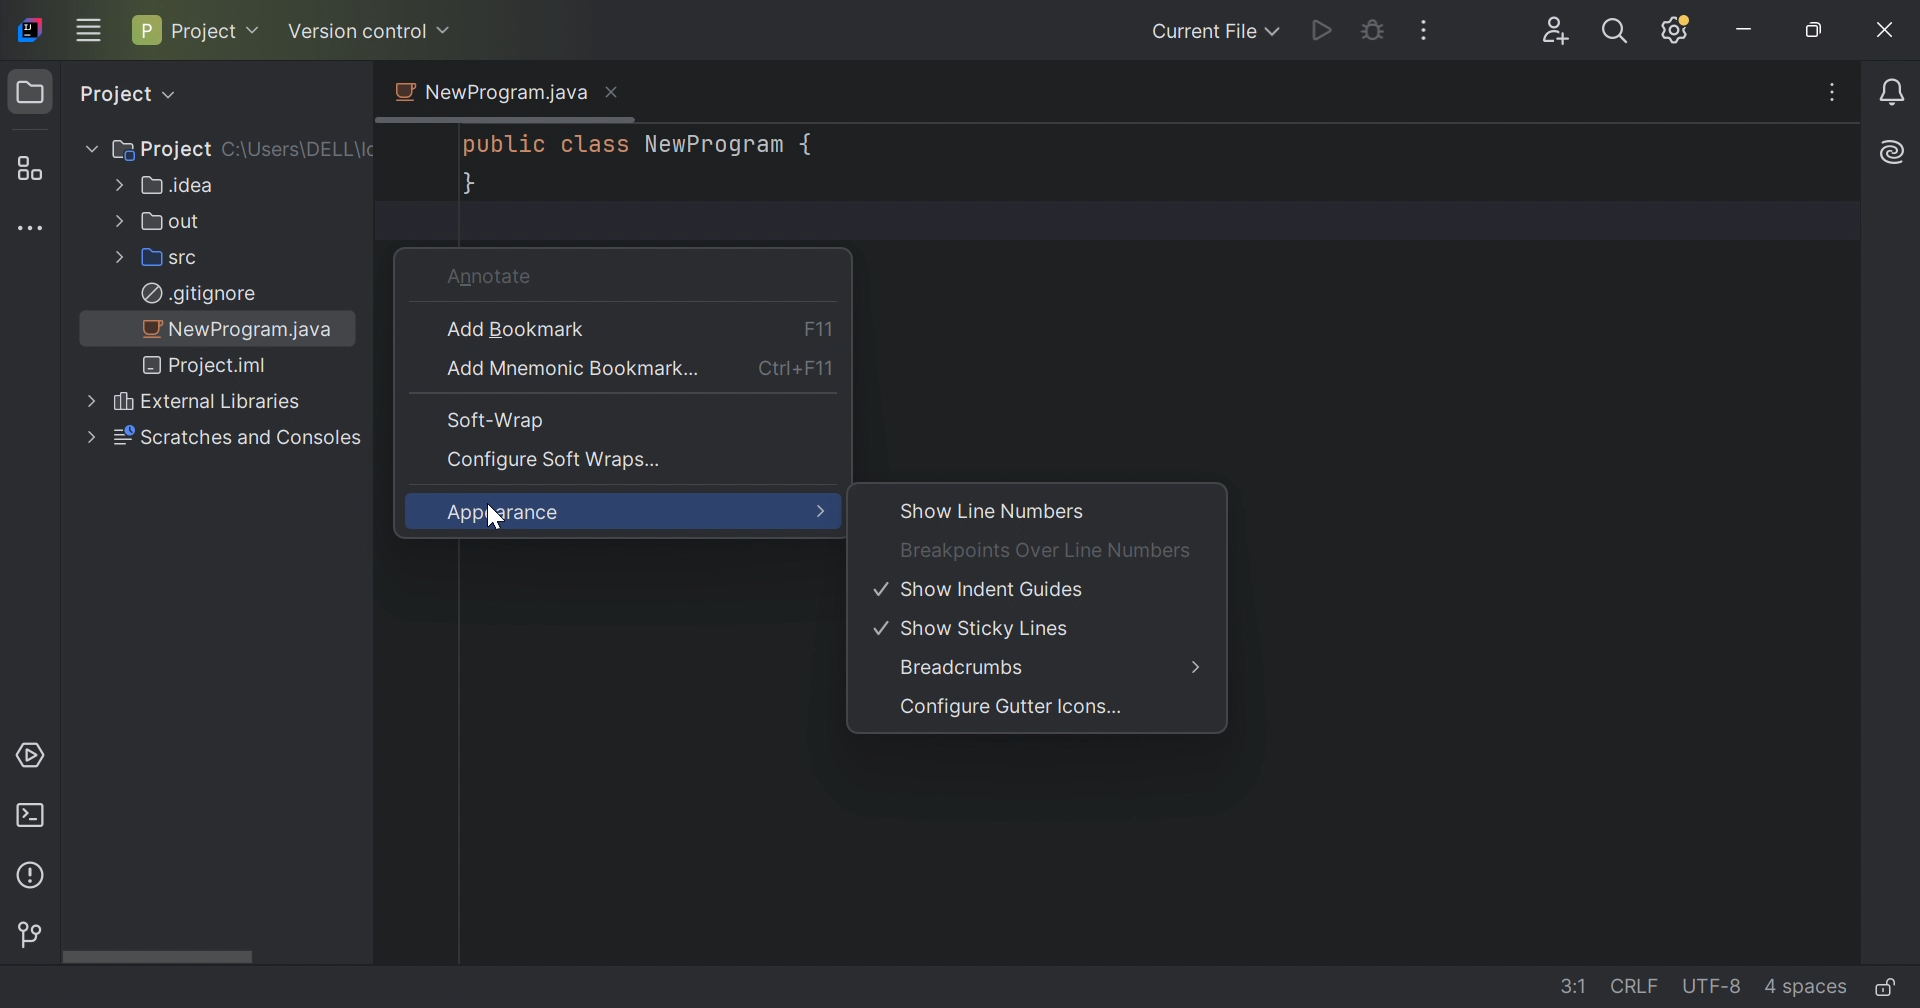  Describe the element at coordinates (1562, 982) in the screenshot. I see `3:2` at that location.